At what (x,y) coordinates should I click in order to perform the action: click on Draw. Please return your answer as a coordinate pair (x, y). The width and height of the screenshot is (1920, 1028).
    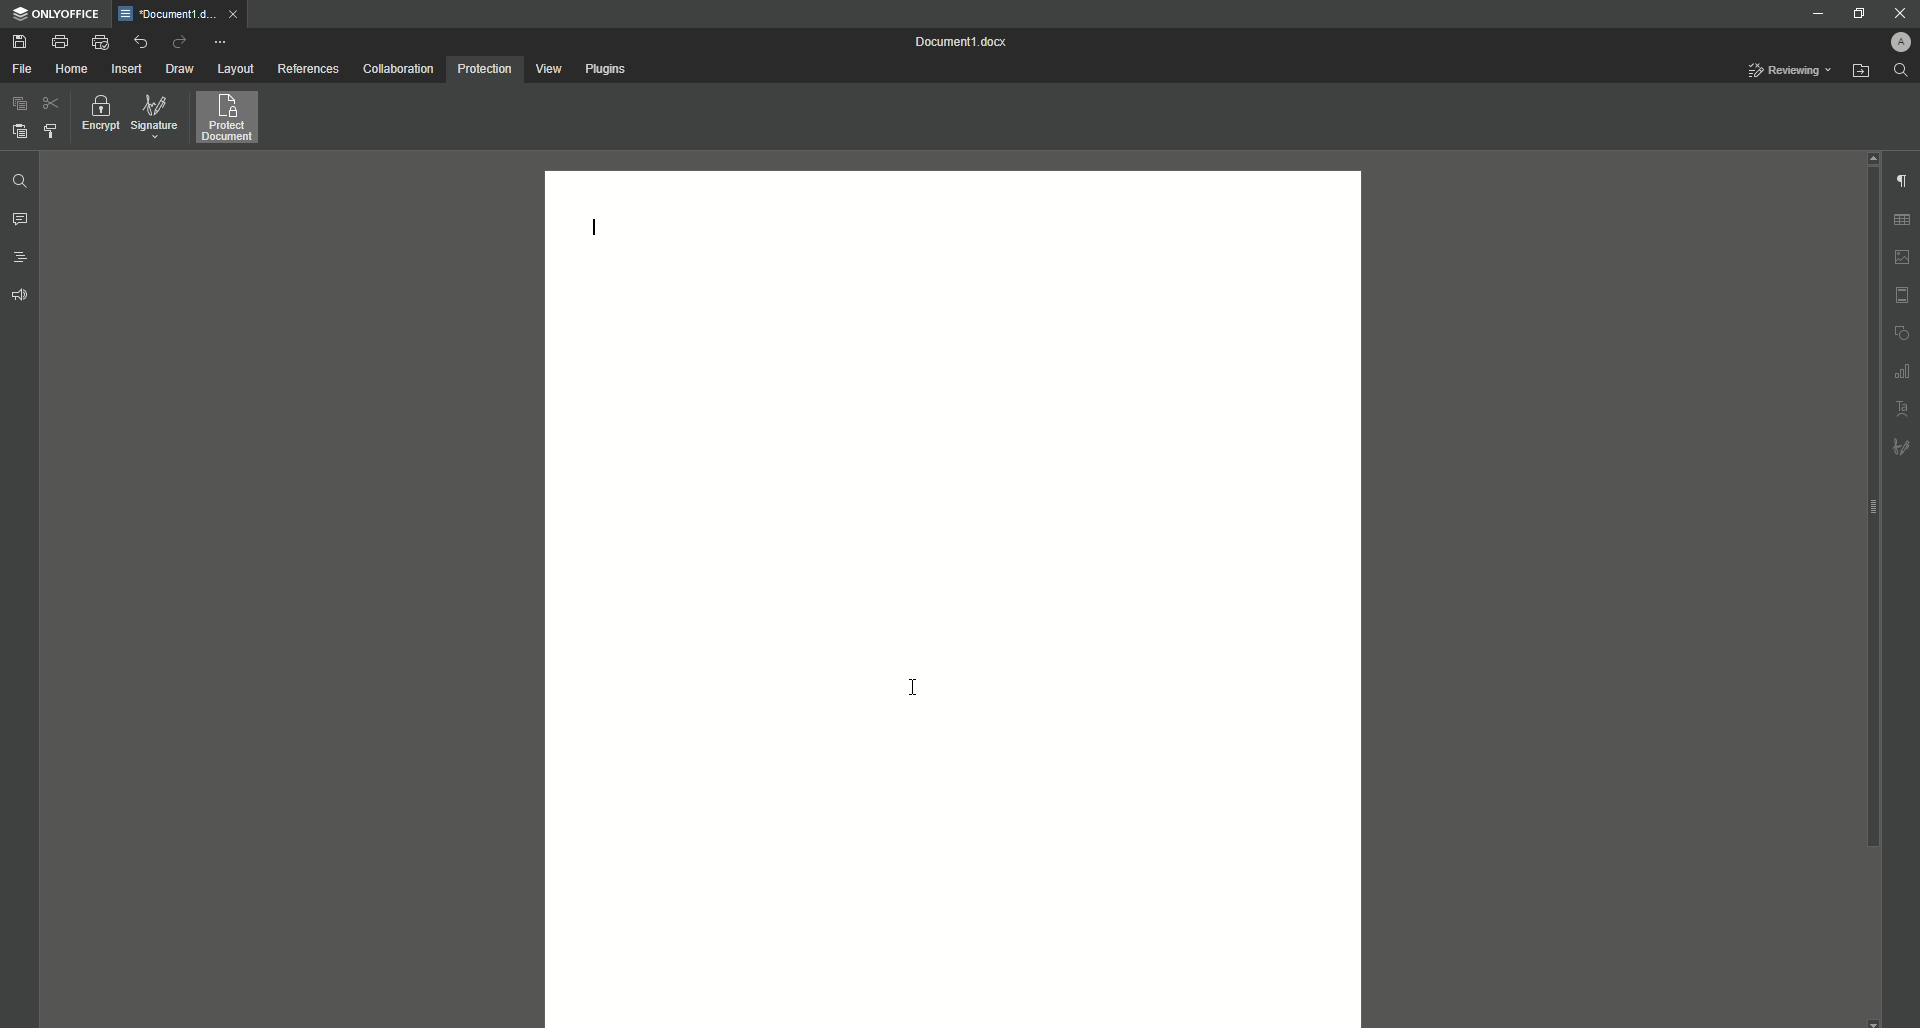
    Looking at the image, I should click on (181, 69).